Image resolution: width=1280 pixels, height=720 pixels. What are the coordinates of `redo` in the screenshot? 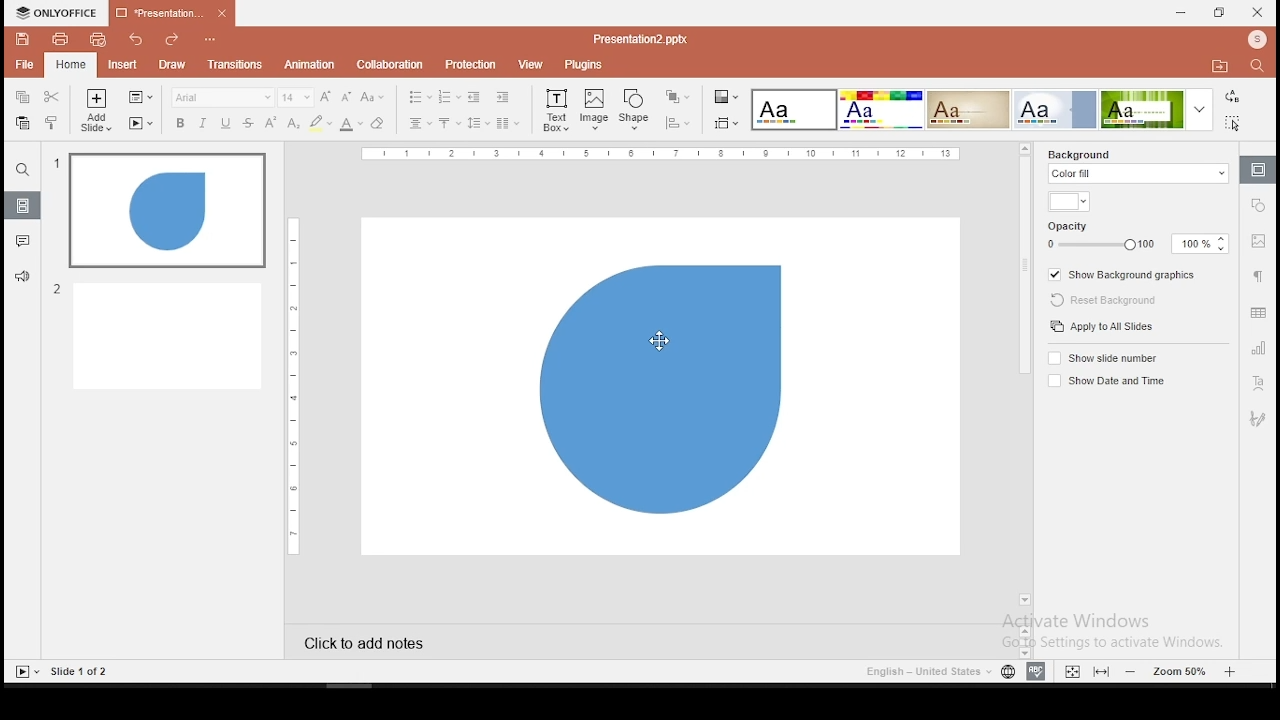 It's located at (167, 40).